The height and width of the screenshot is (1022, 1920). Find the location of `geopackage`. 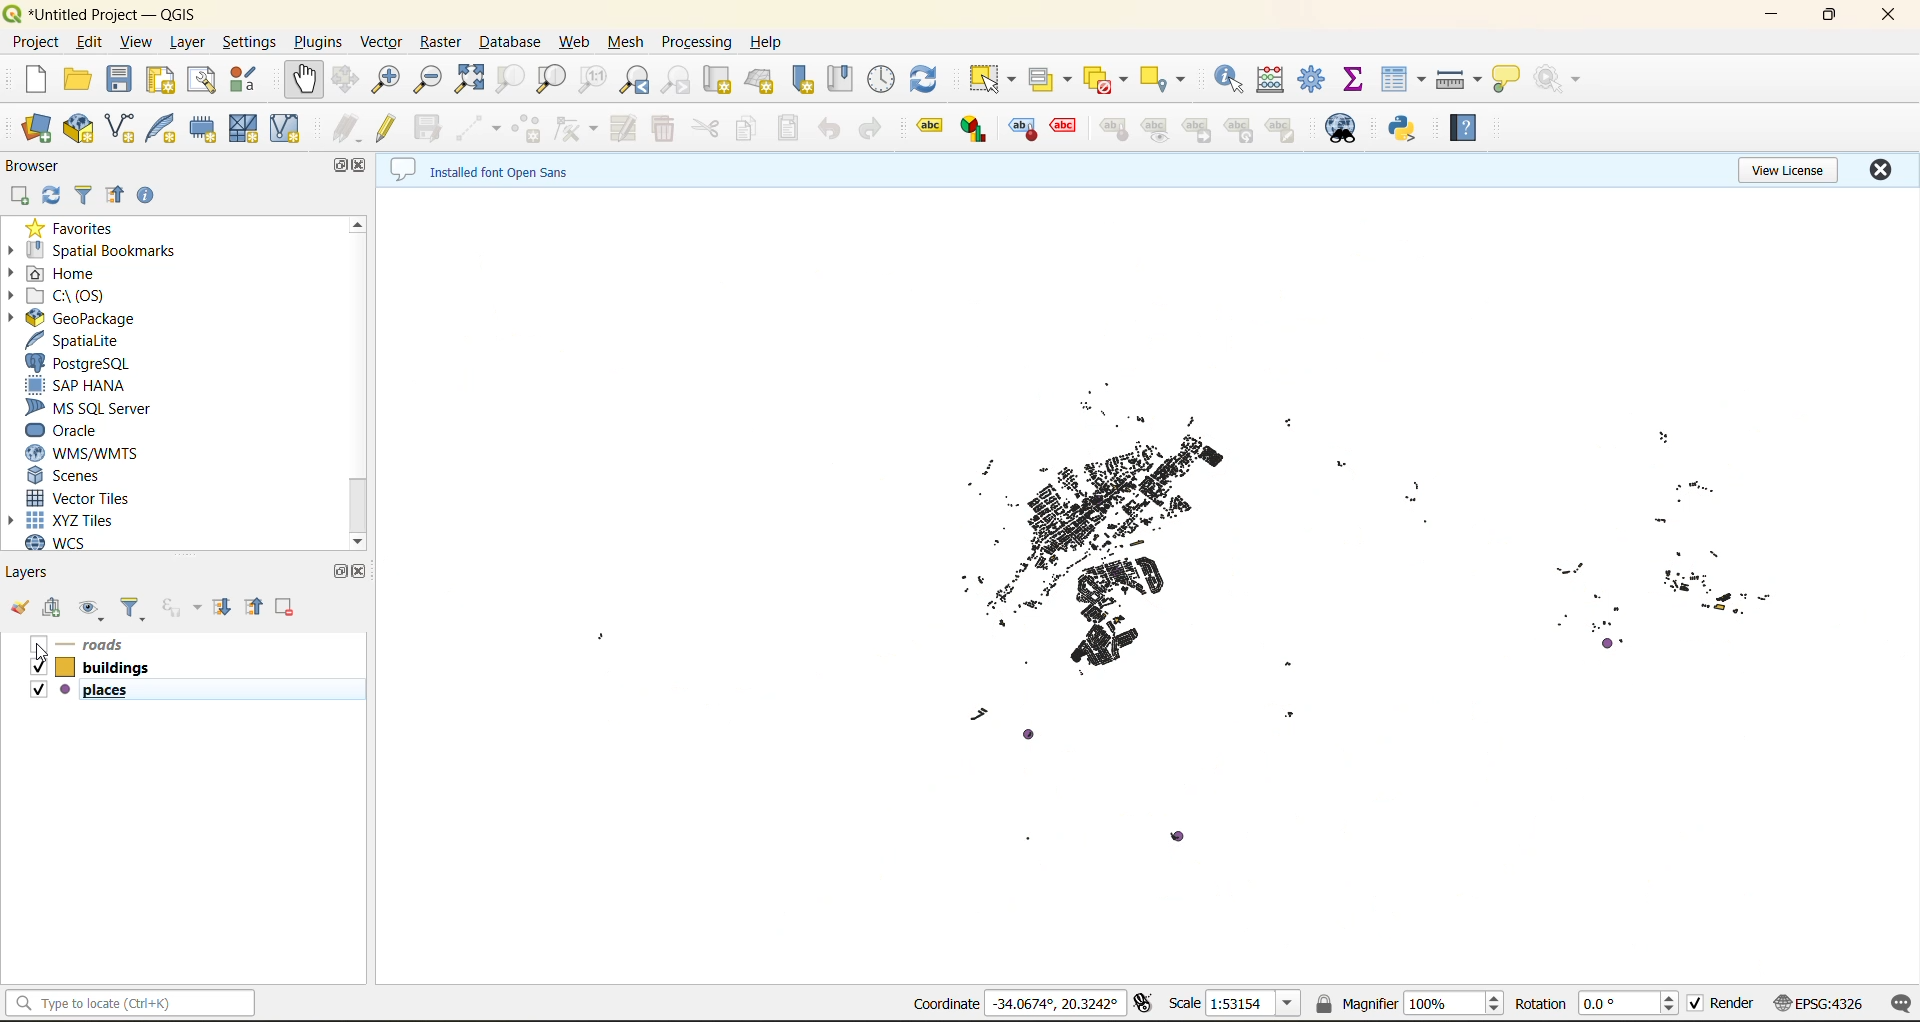

geopackage is located at coordinates (101, 320).